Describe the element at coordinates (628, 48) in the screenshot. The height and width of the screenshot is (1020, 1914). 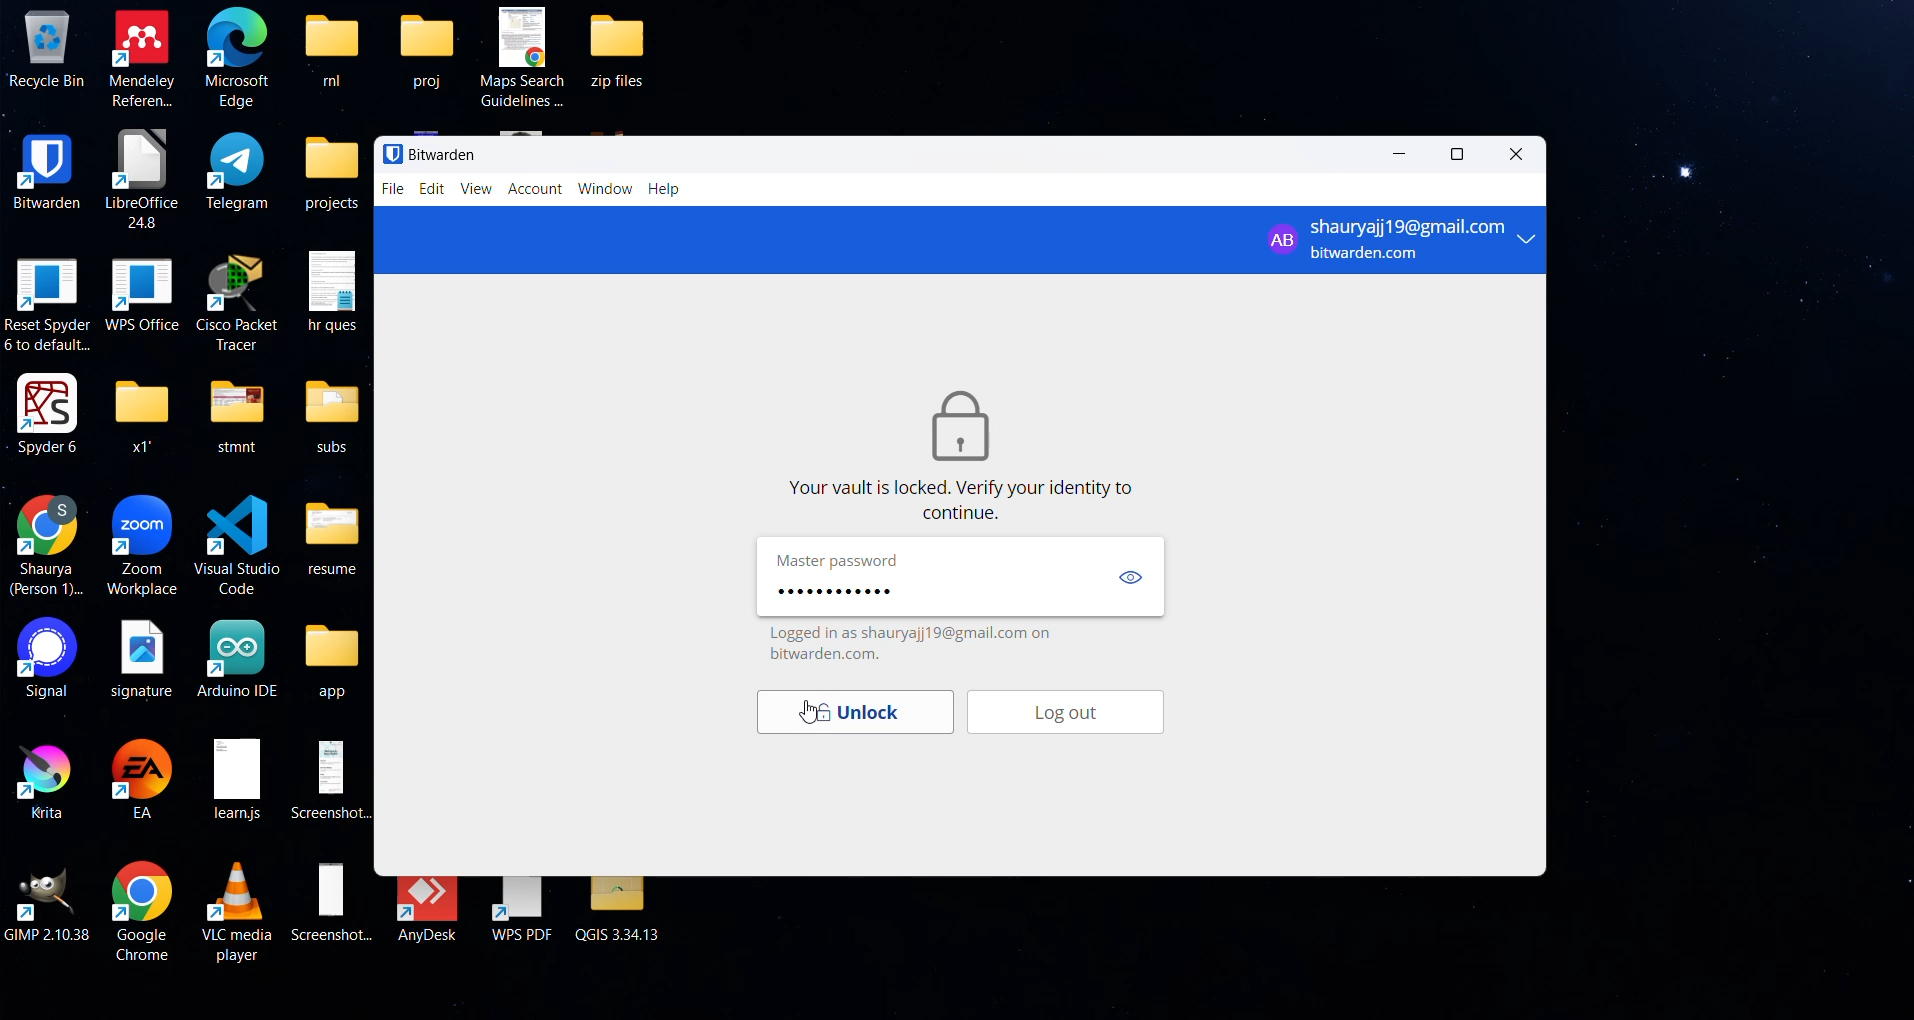
I see `zip files` at that location.